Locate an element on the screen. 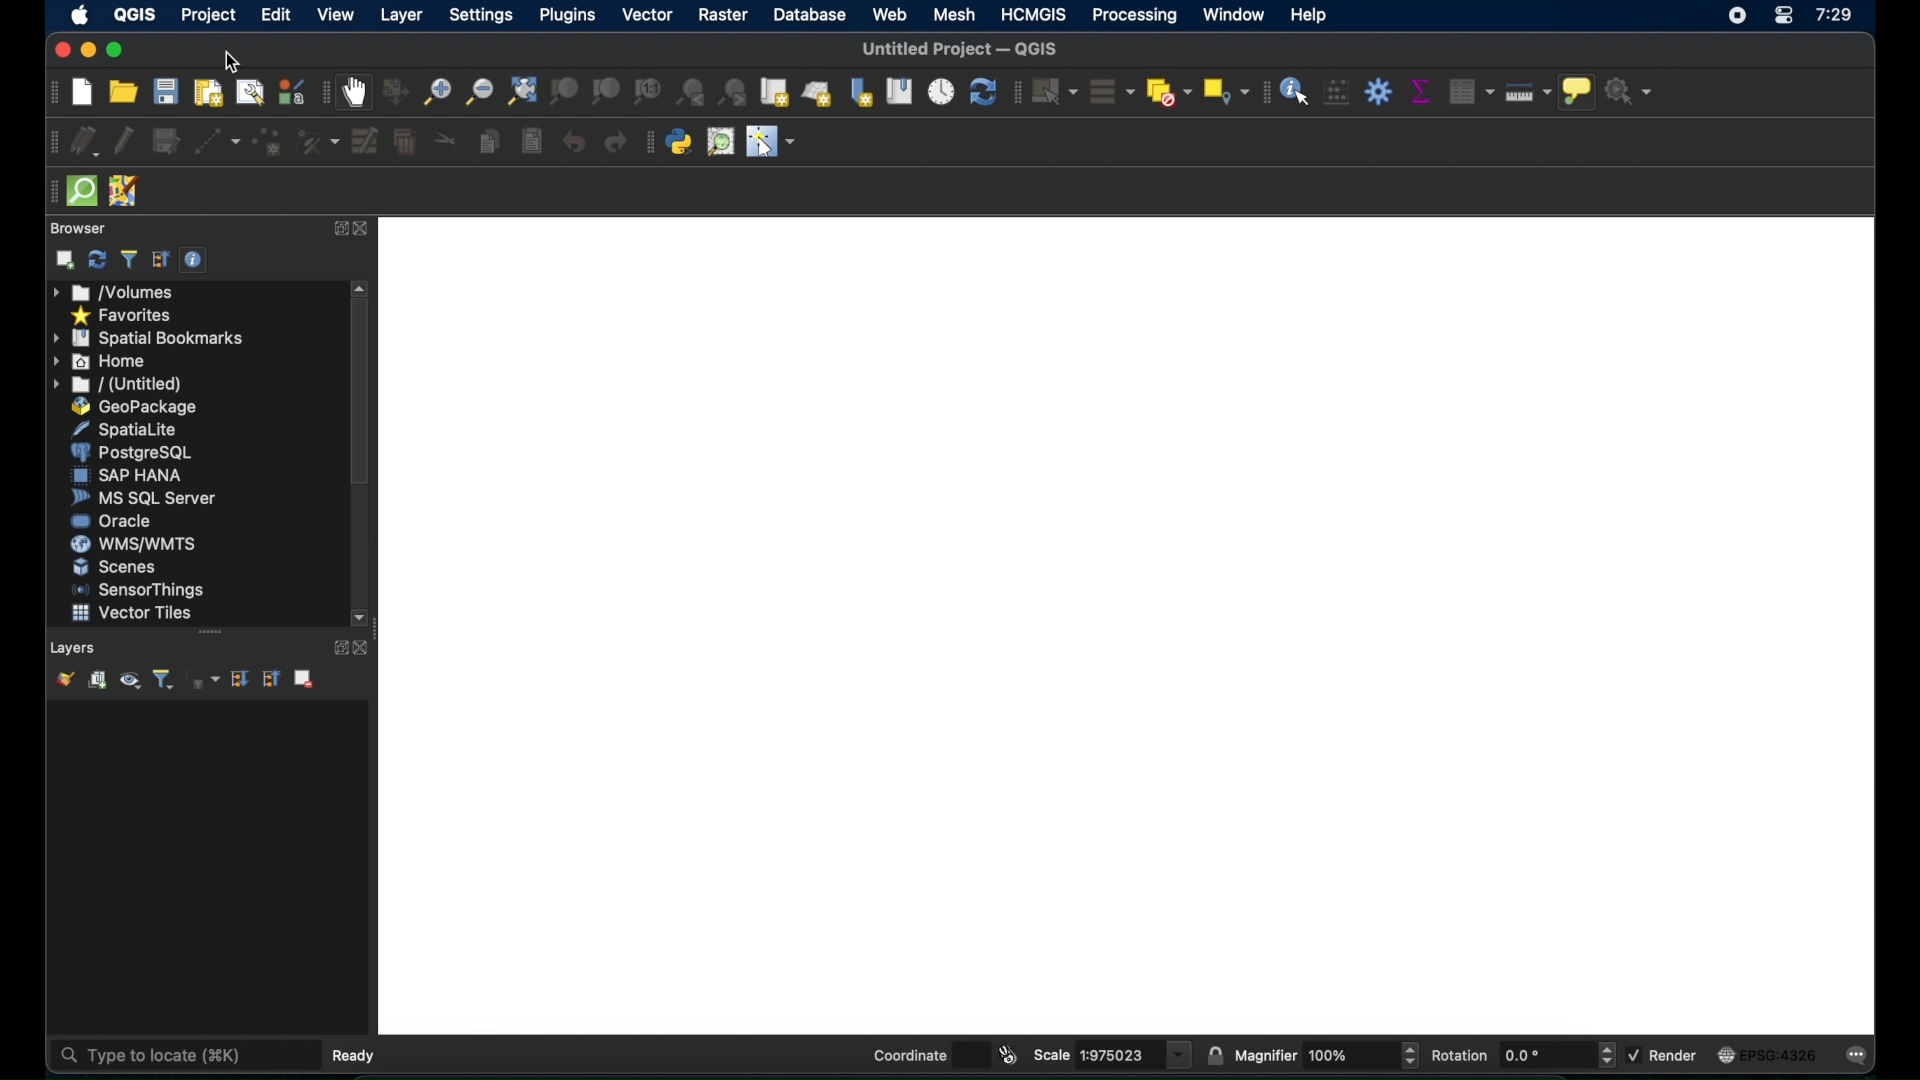 This screenshot has width=1920, height=1080. magnifier is located at coordinates (1267, 1056).